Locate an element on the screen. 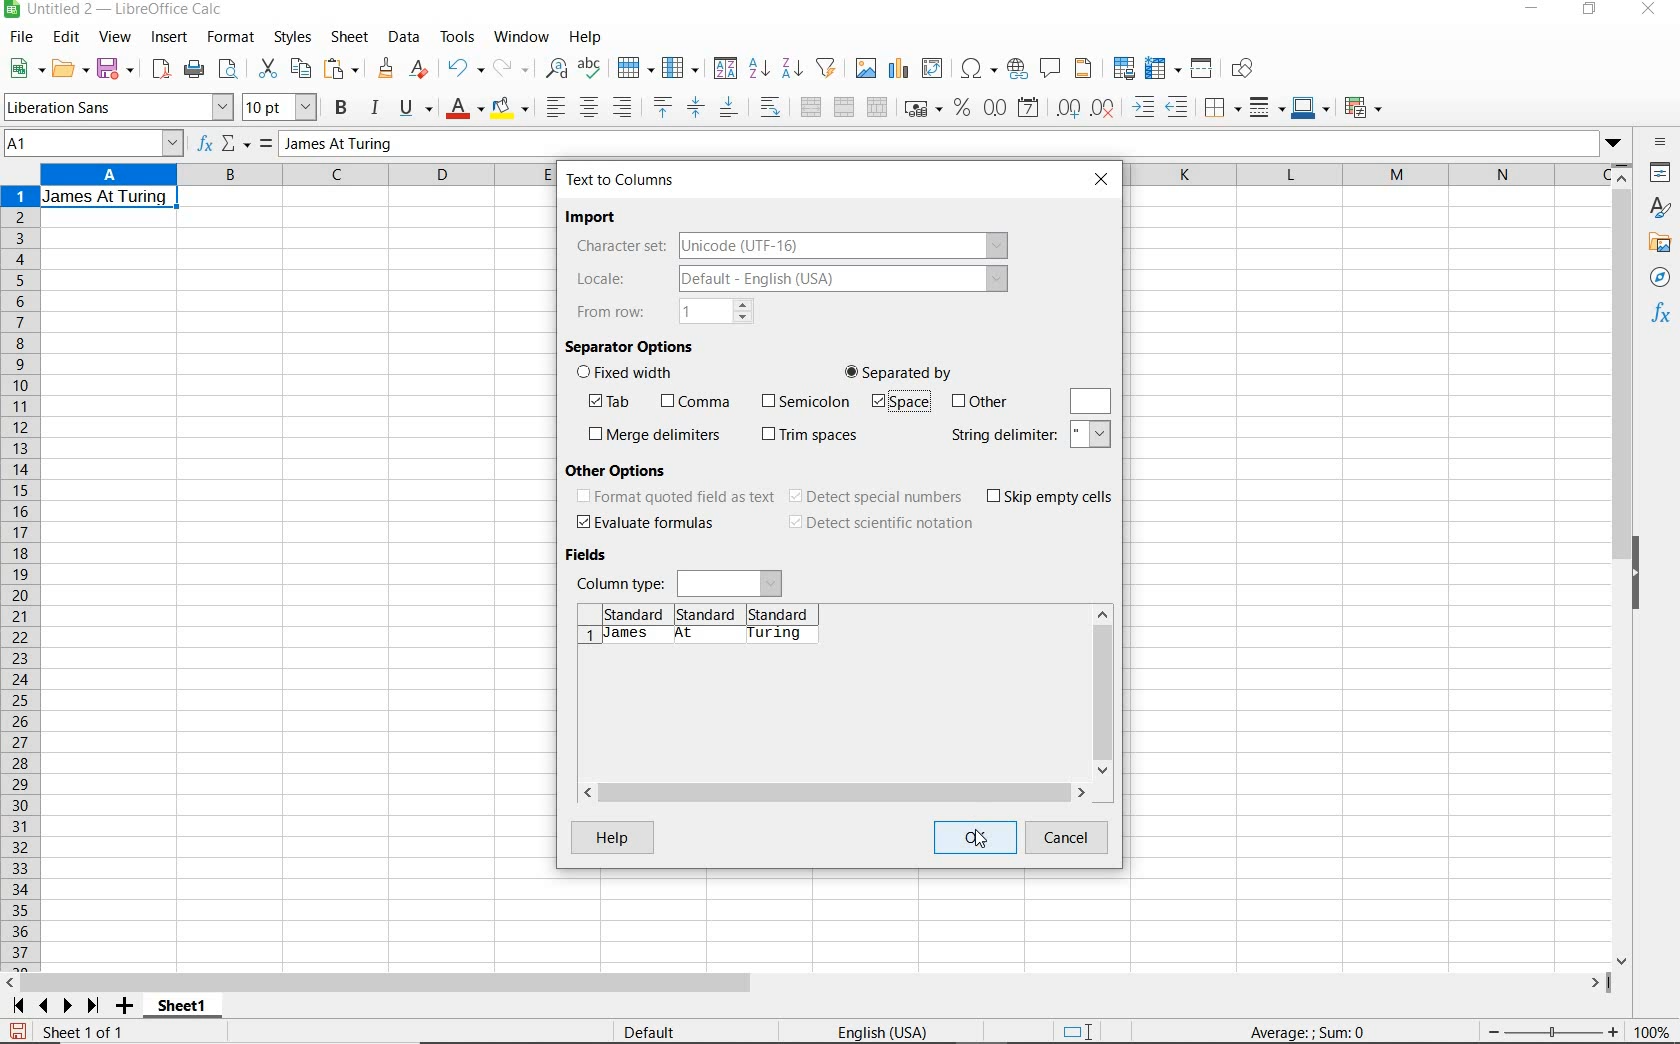 The height and width of the screenshot is (1044, 1680). view is located at coordinates (115, 37).